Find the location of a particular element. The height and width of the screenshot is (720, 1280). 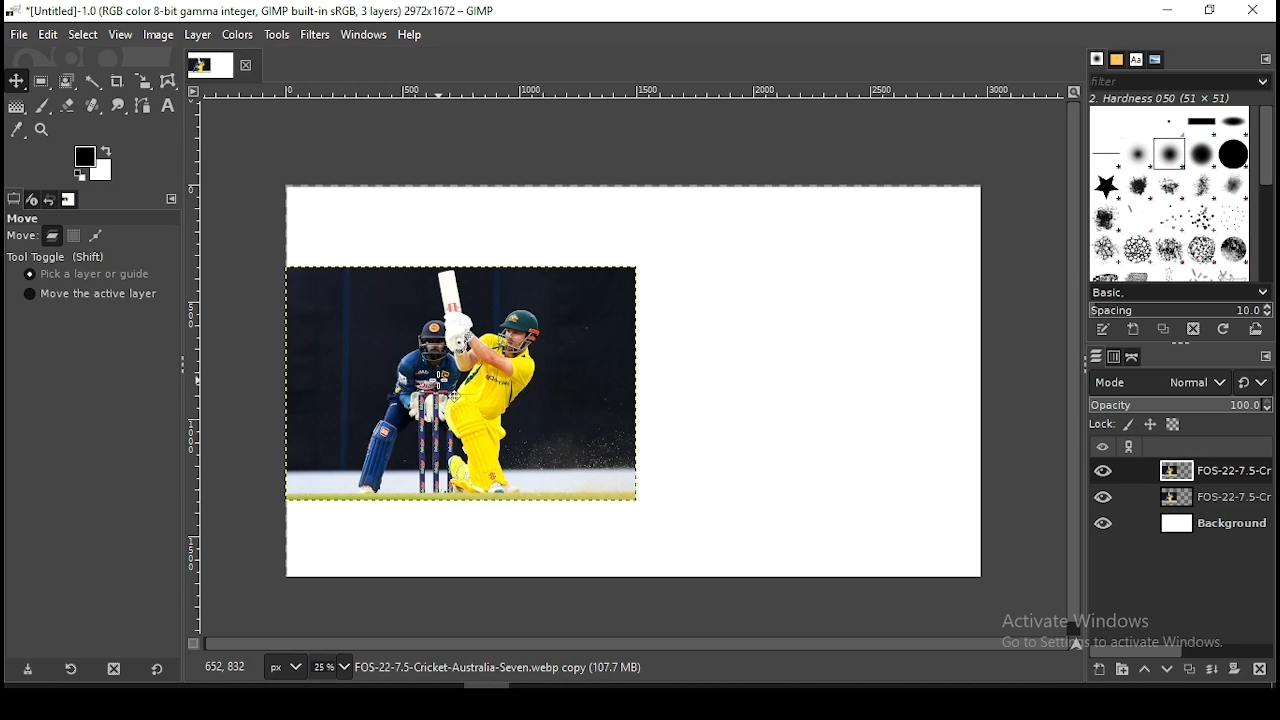

duplicate brush is located at coordinates (1164, 329).